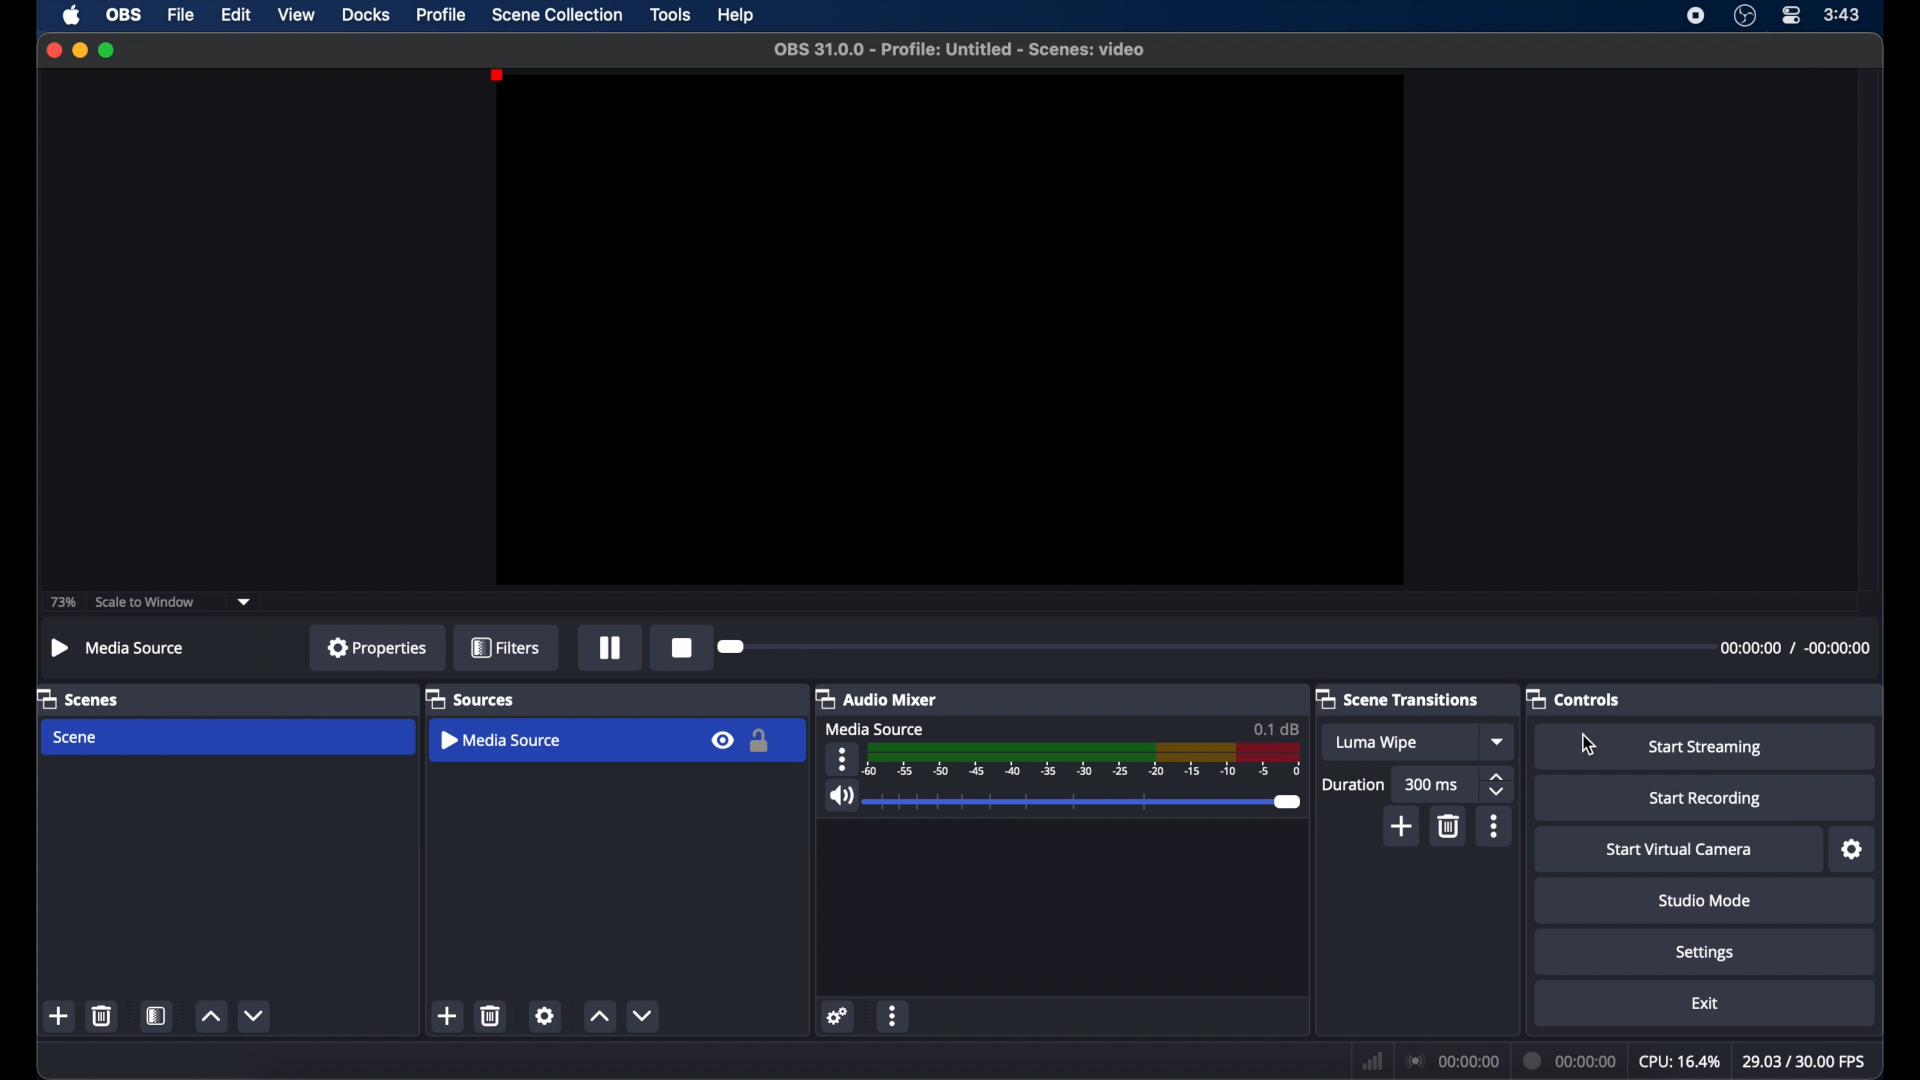 Image resolution: width=1920 pixels, height=1080 pixels. I want to click on 3:43, so click(1843, 15).